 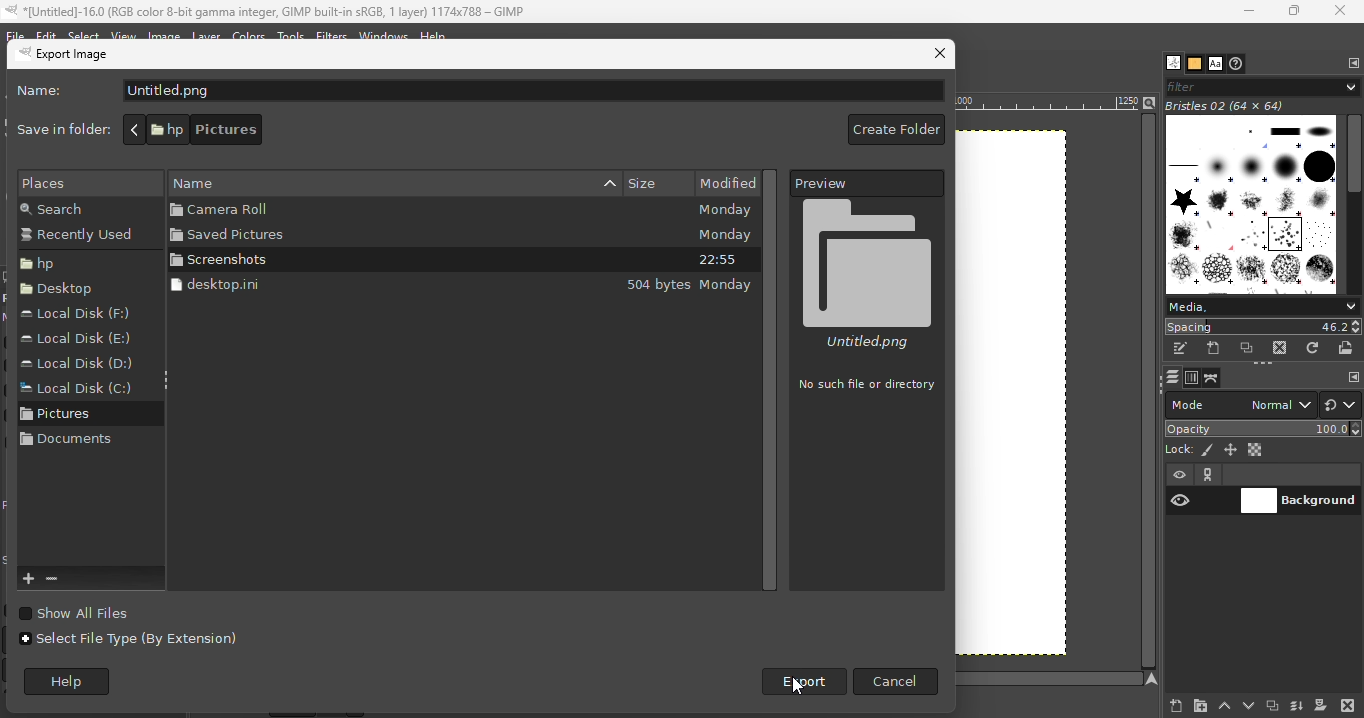 I want to click on Mode  Normal, so click(x=1240, y=403).